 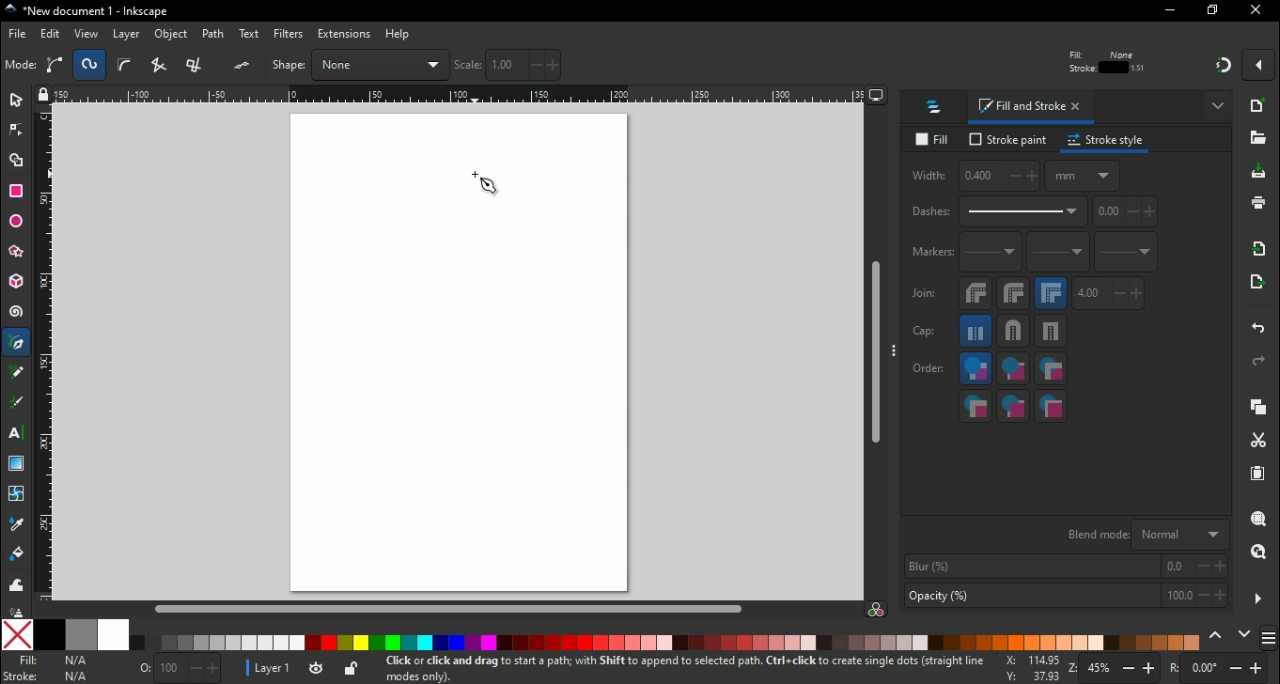 What do you see at coordinates (1270, 636) in the screenshot?
I see `color palettes` at bounding box center [1270, 636].